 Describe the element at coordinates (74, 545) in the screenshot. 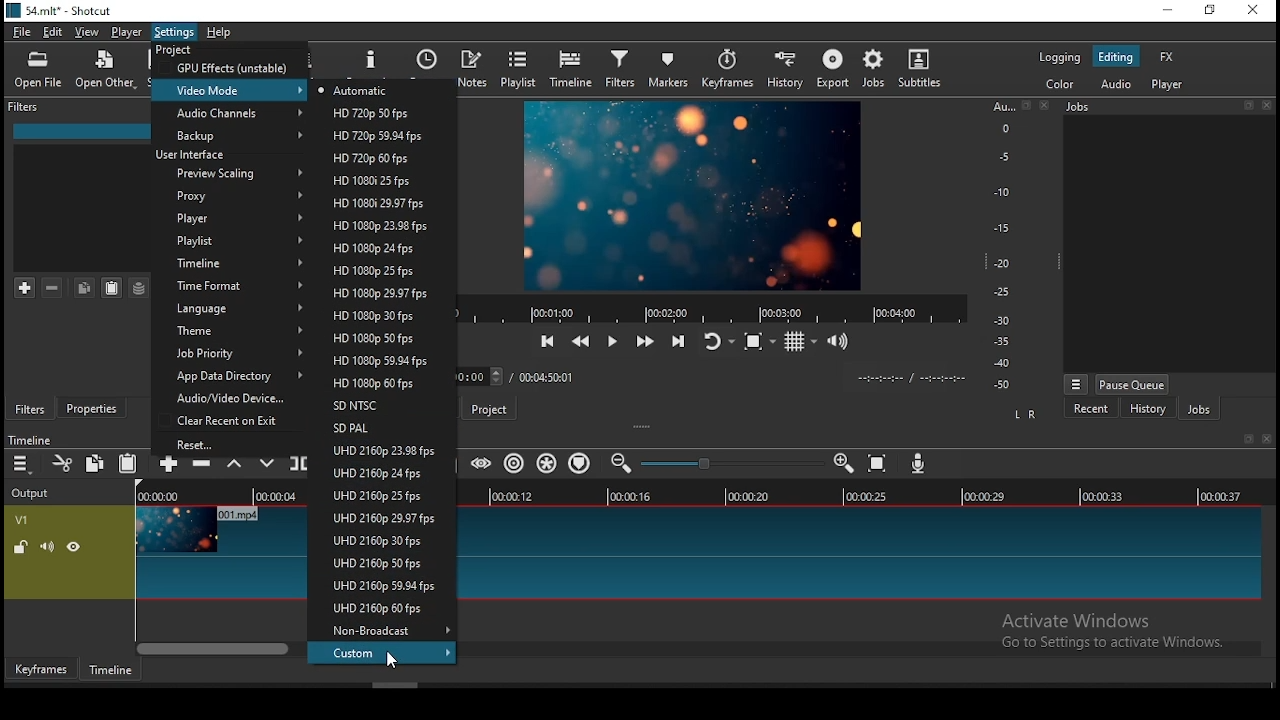

I see `hide video track` at that location.